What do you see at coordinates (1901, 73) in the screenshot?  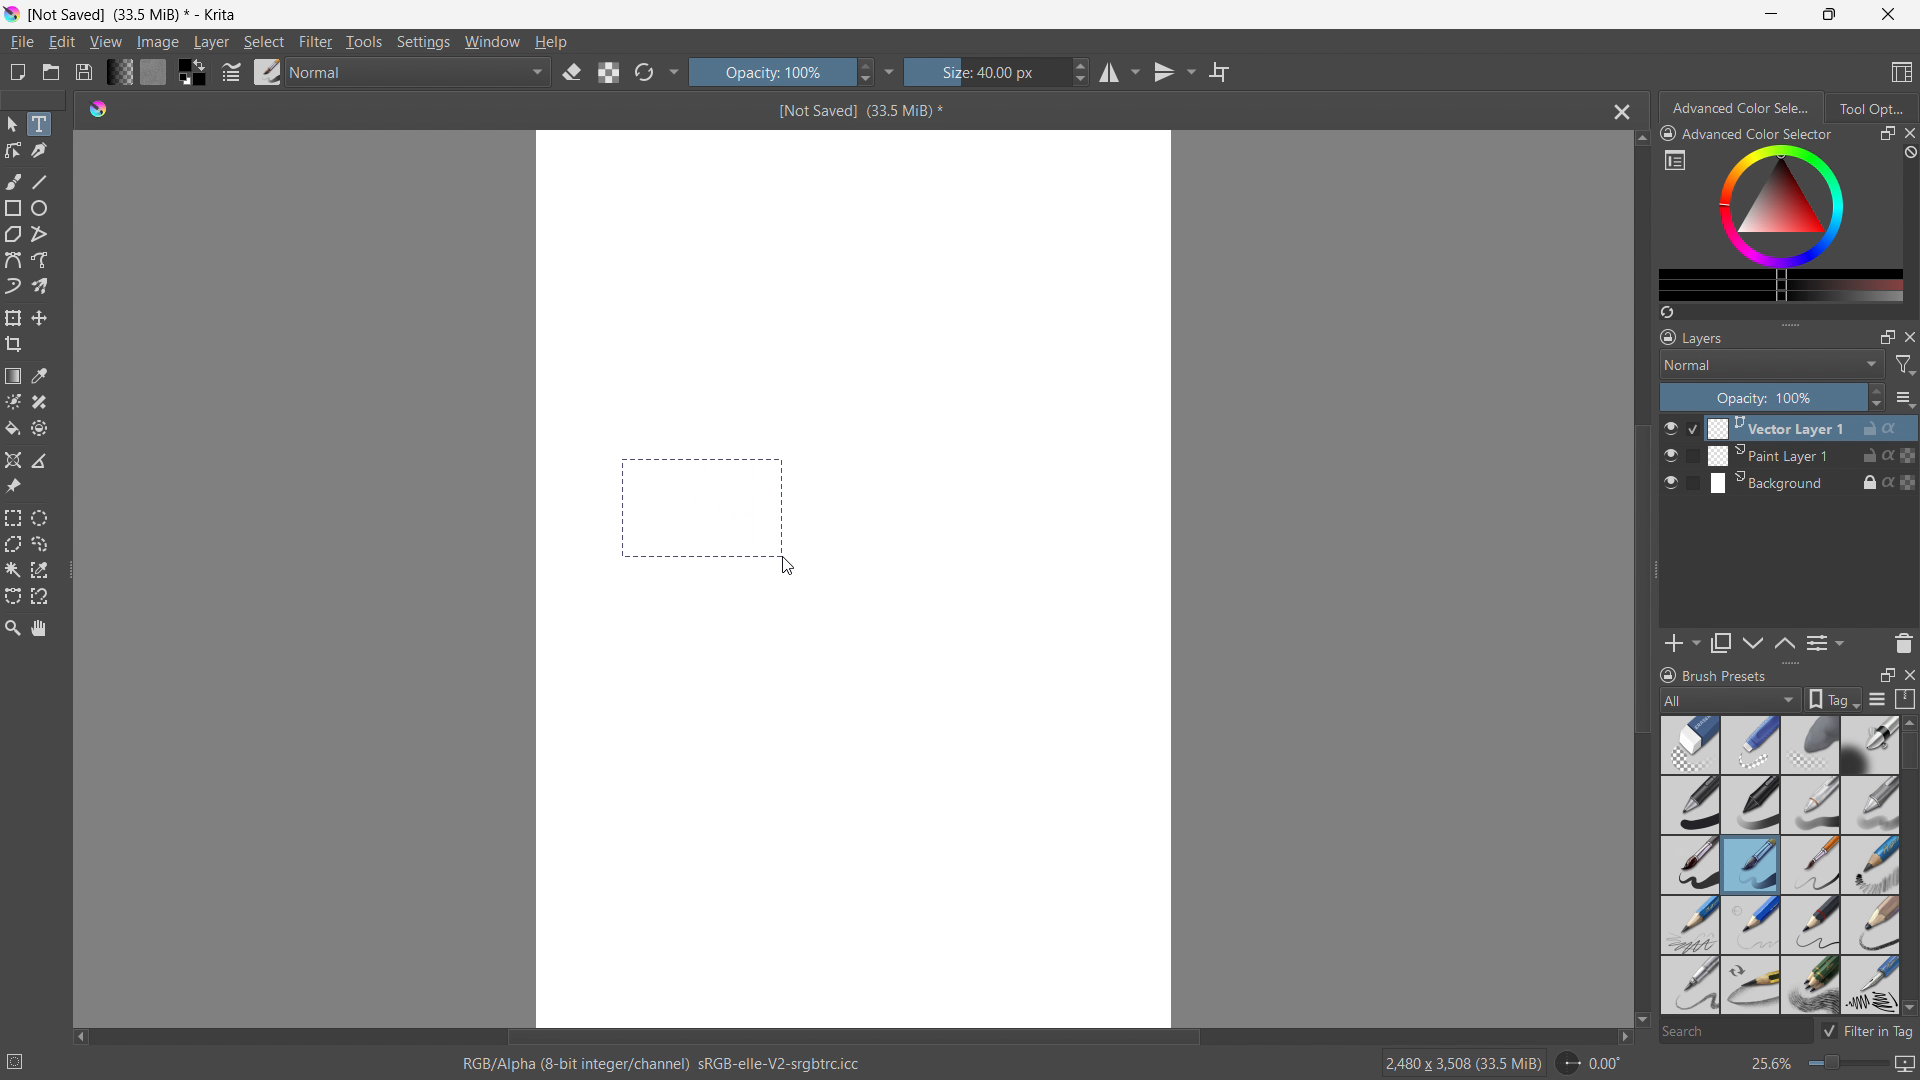 I see `choose workspace` at bounding box center [1901, 73].